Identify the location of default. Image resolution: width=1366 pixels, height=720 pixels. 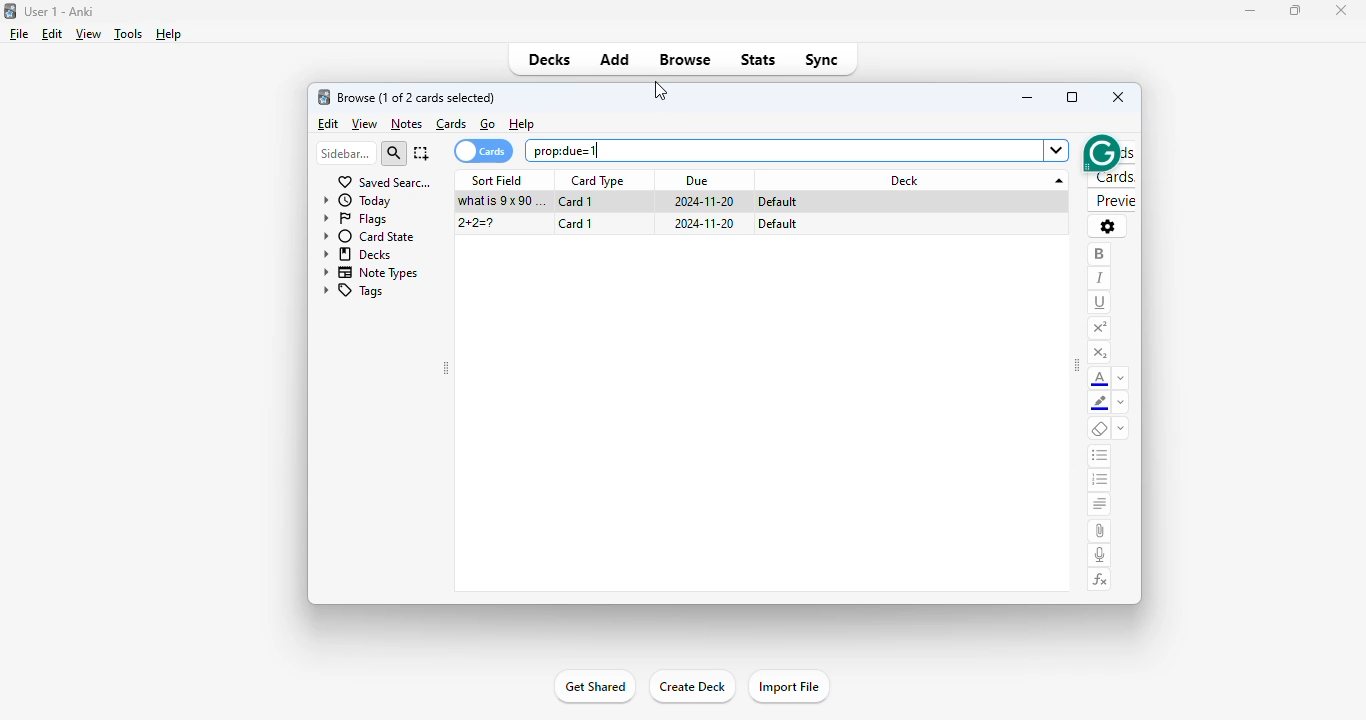
(777, 223).